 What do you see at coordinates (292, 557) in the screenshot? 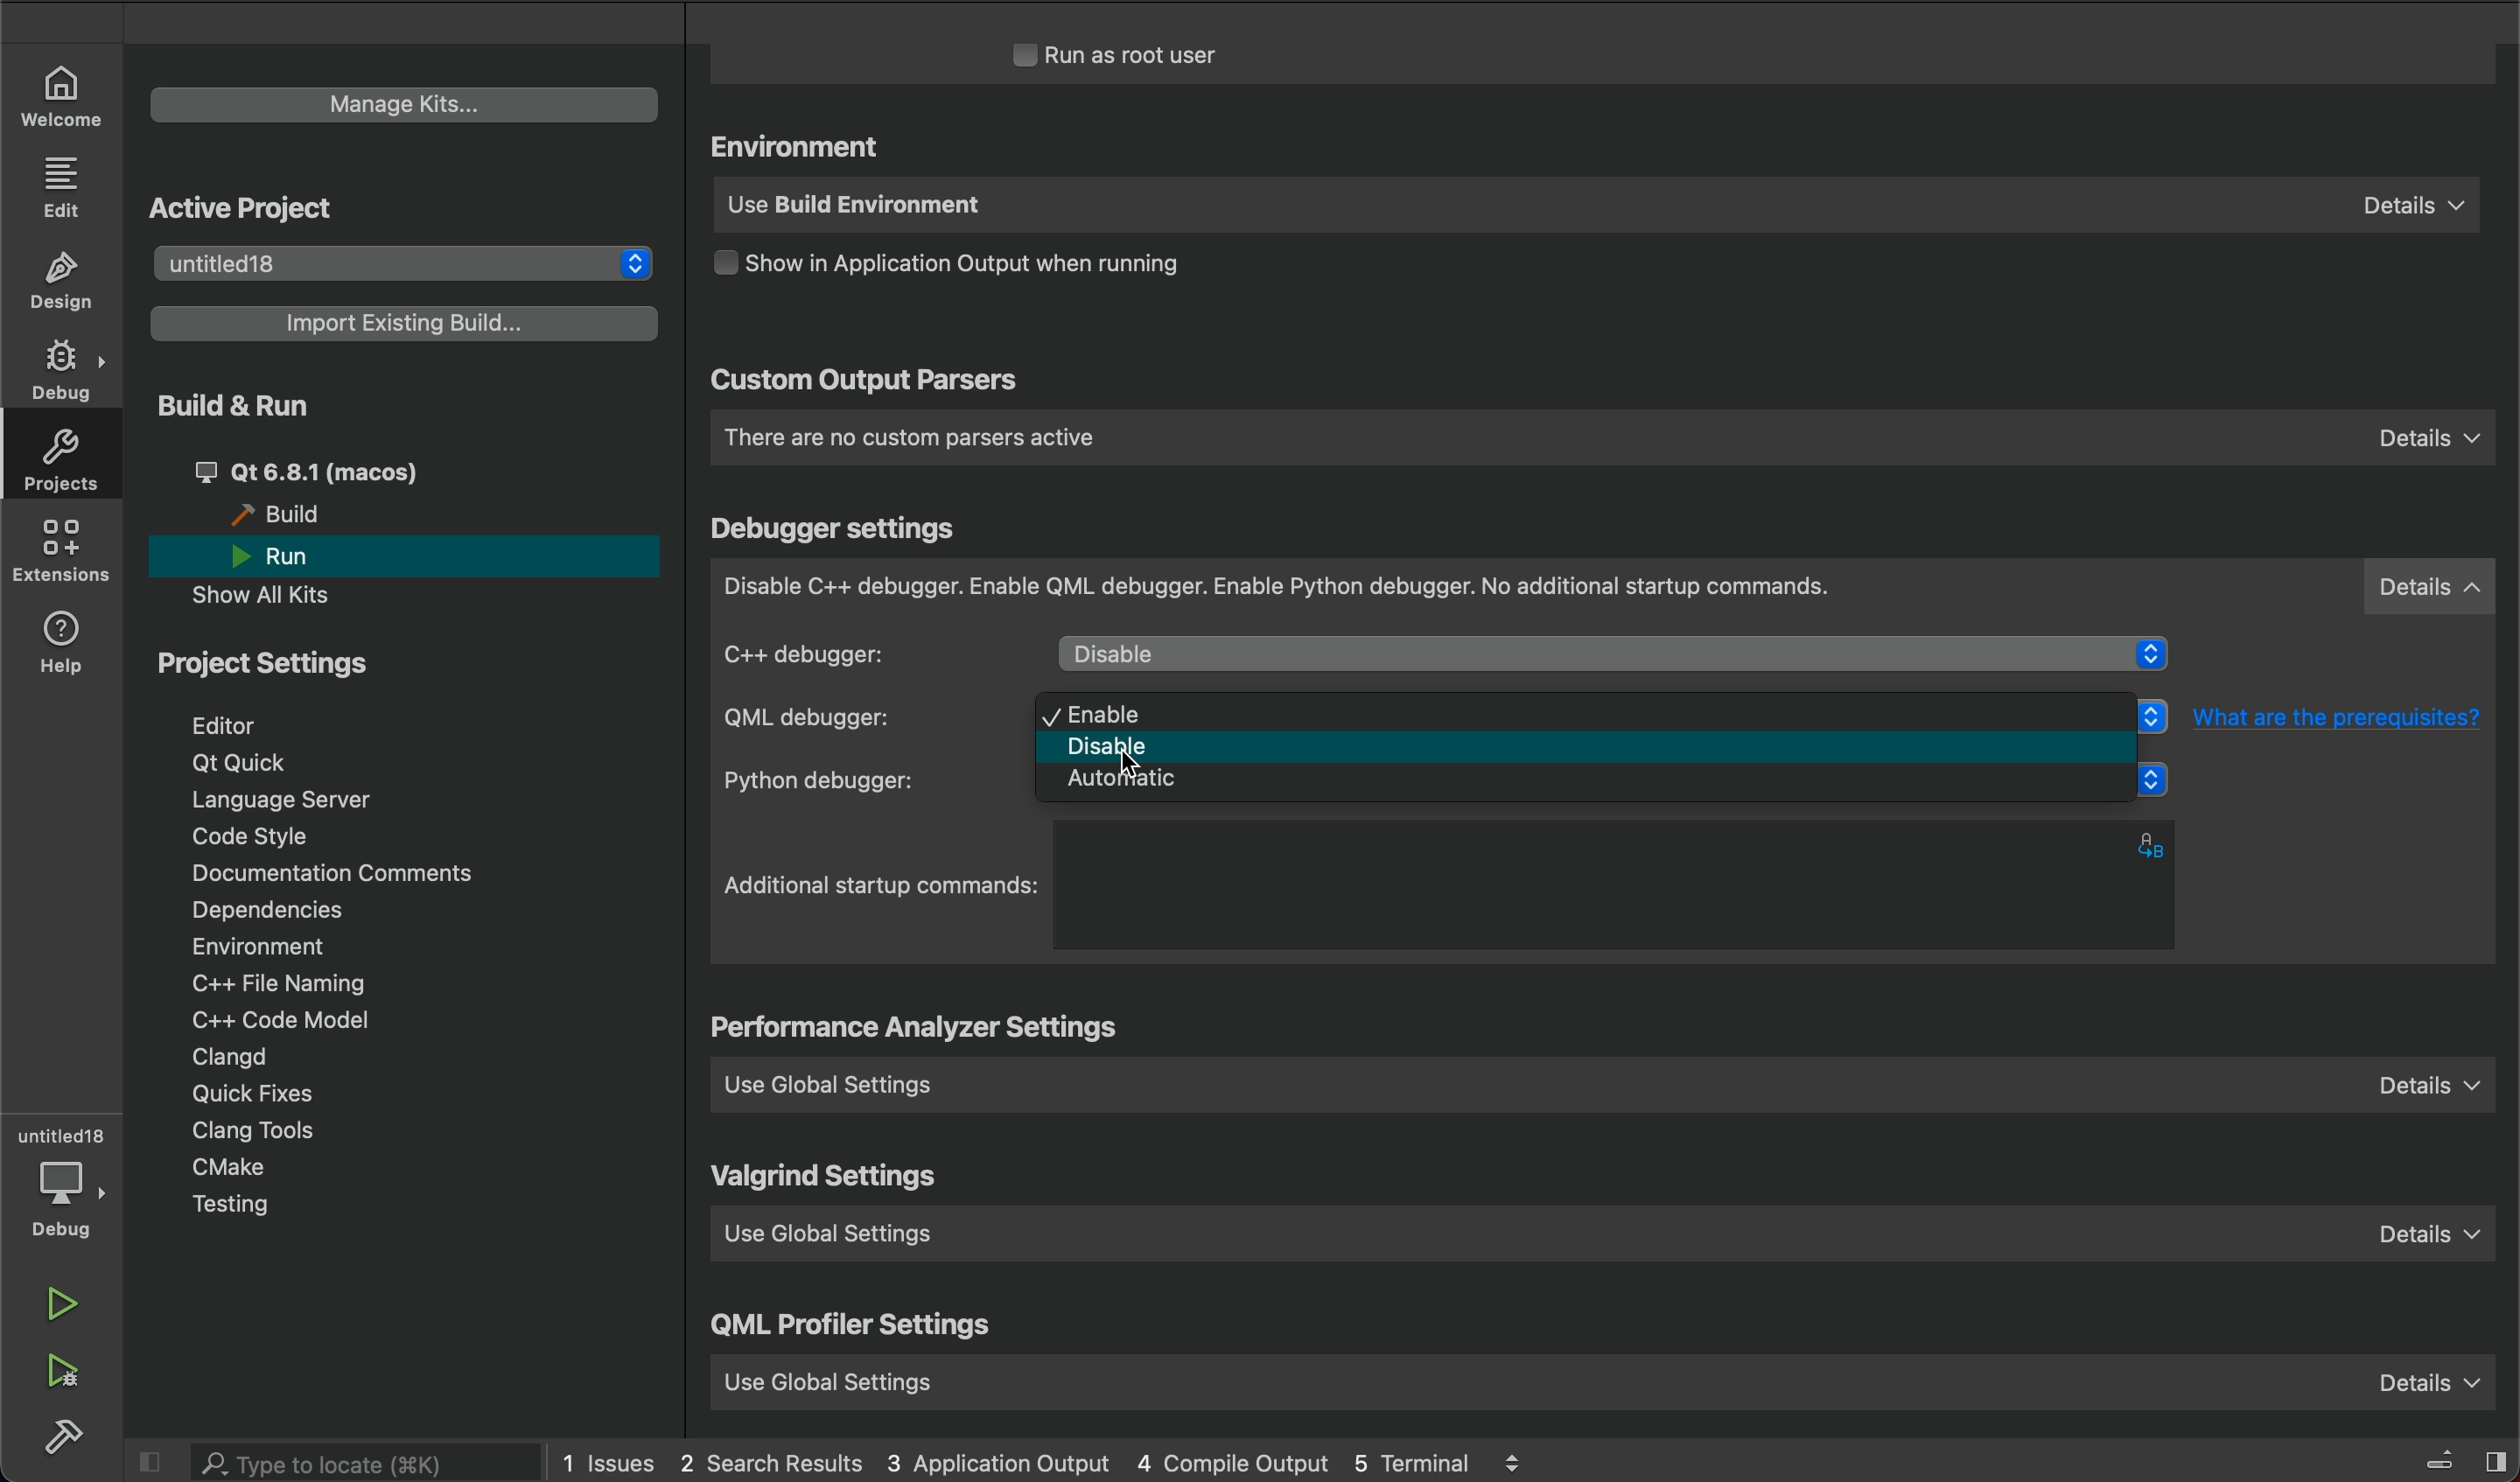
I see `run` at bounding box center [292, 557].